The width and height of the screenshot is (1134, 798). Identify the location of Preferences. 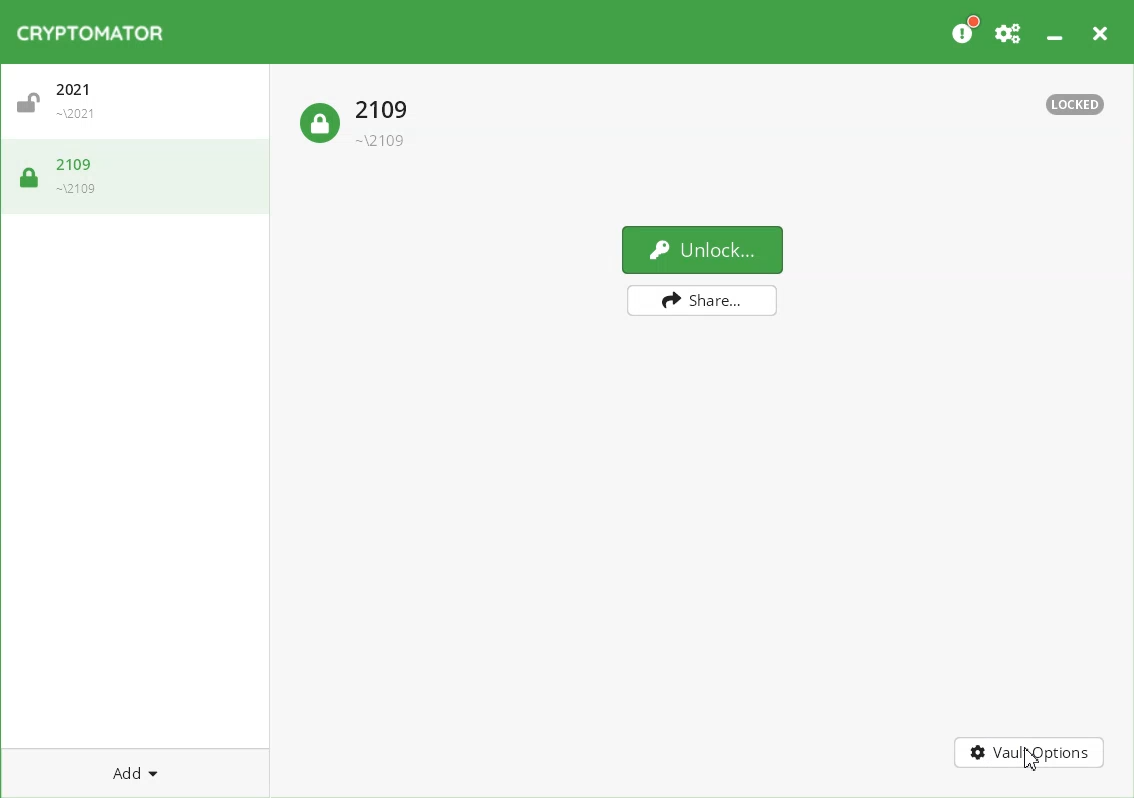
(1009, 32).